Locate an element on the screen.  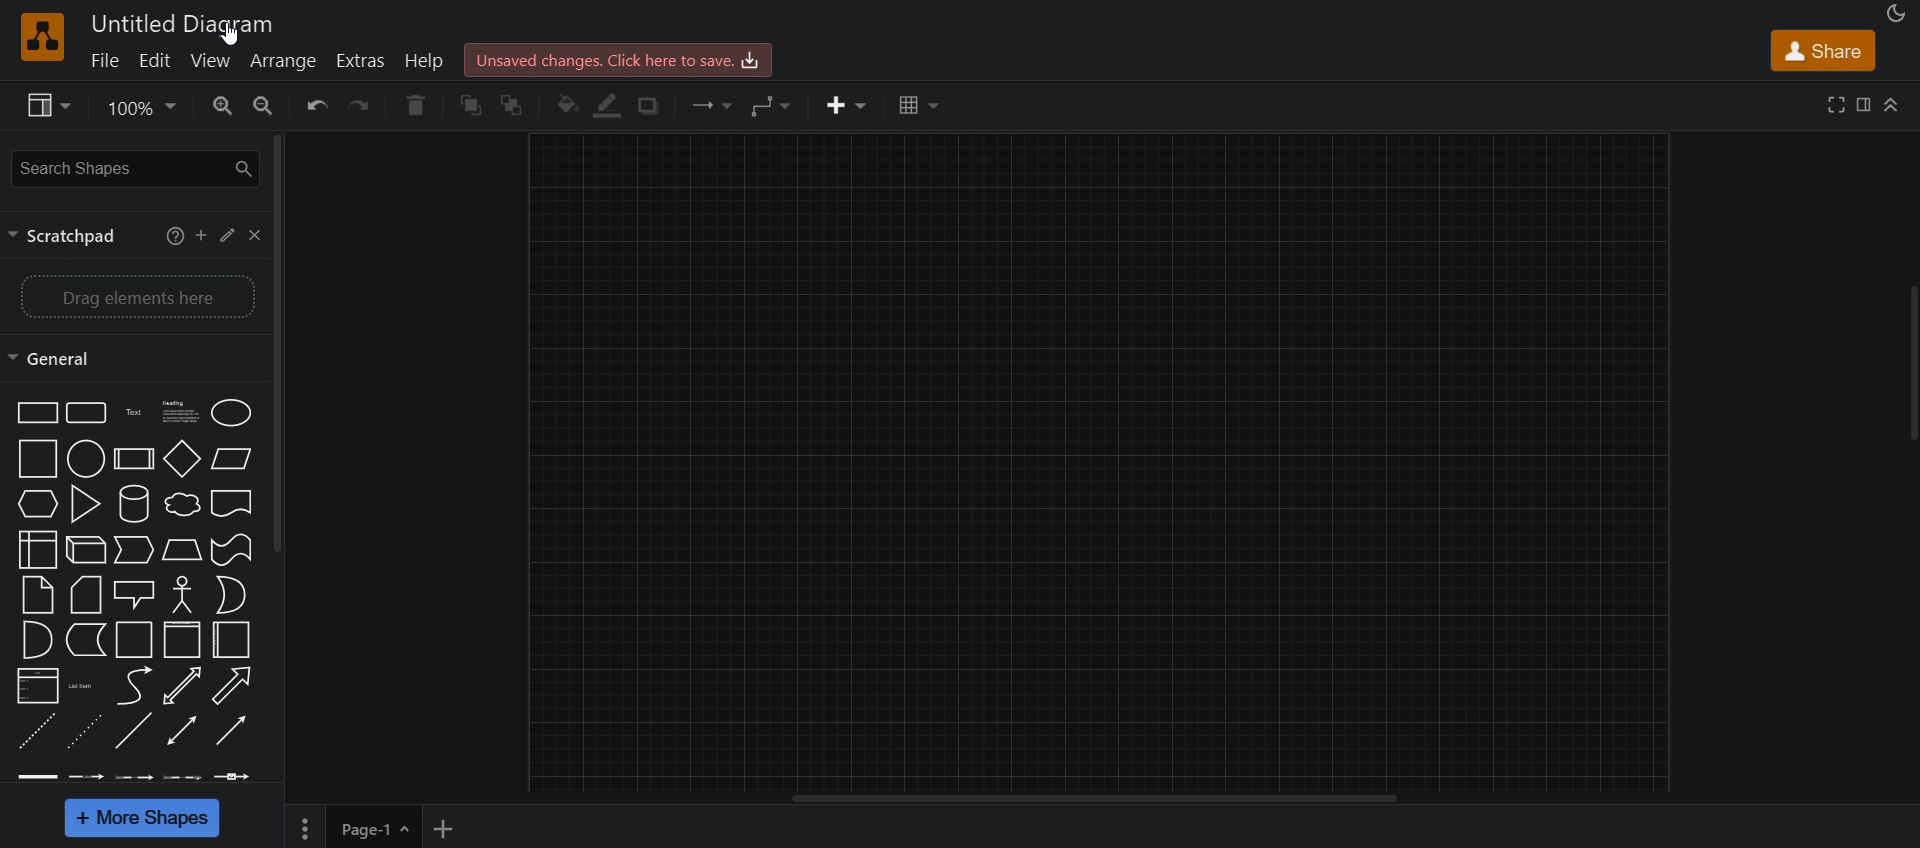
to front is located at coordinates (474, 103).